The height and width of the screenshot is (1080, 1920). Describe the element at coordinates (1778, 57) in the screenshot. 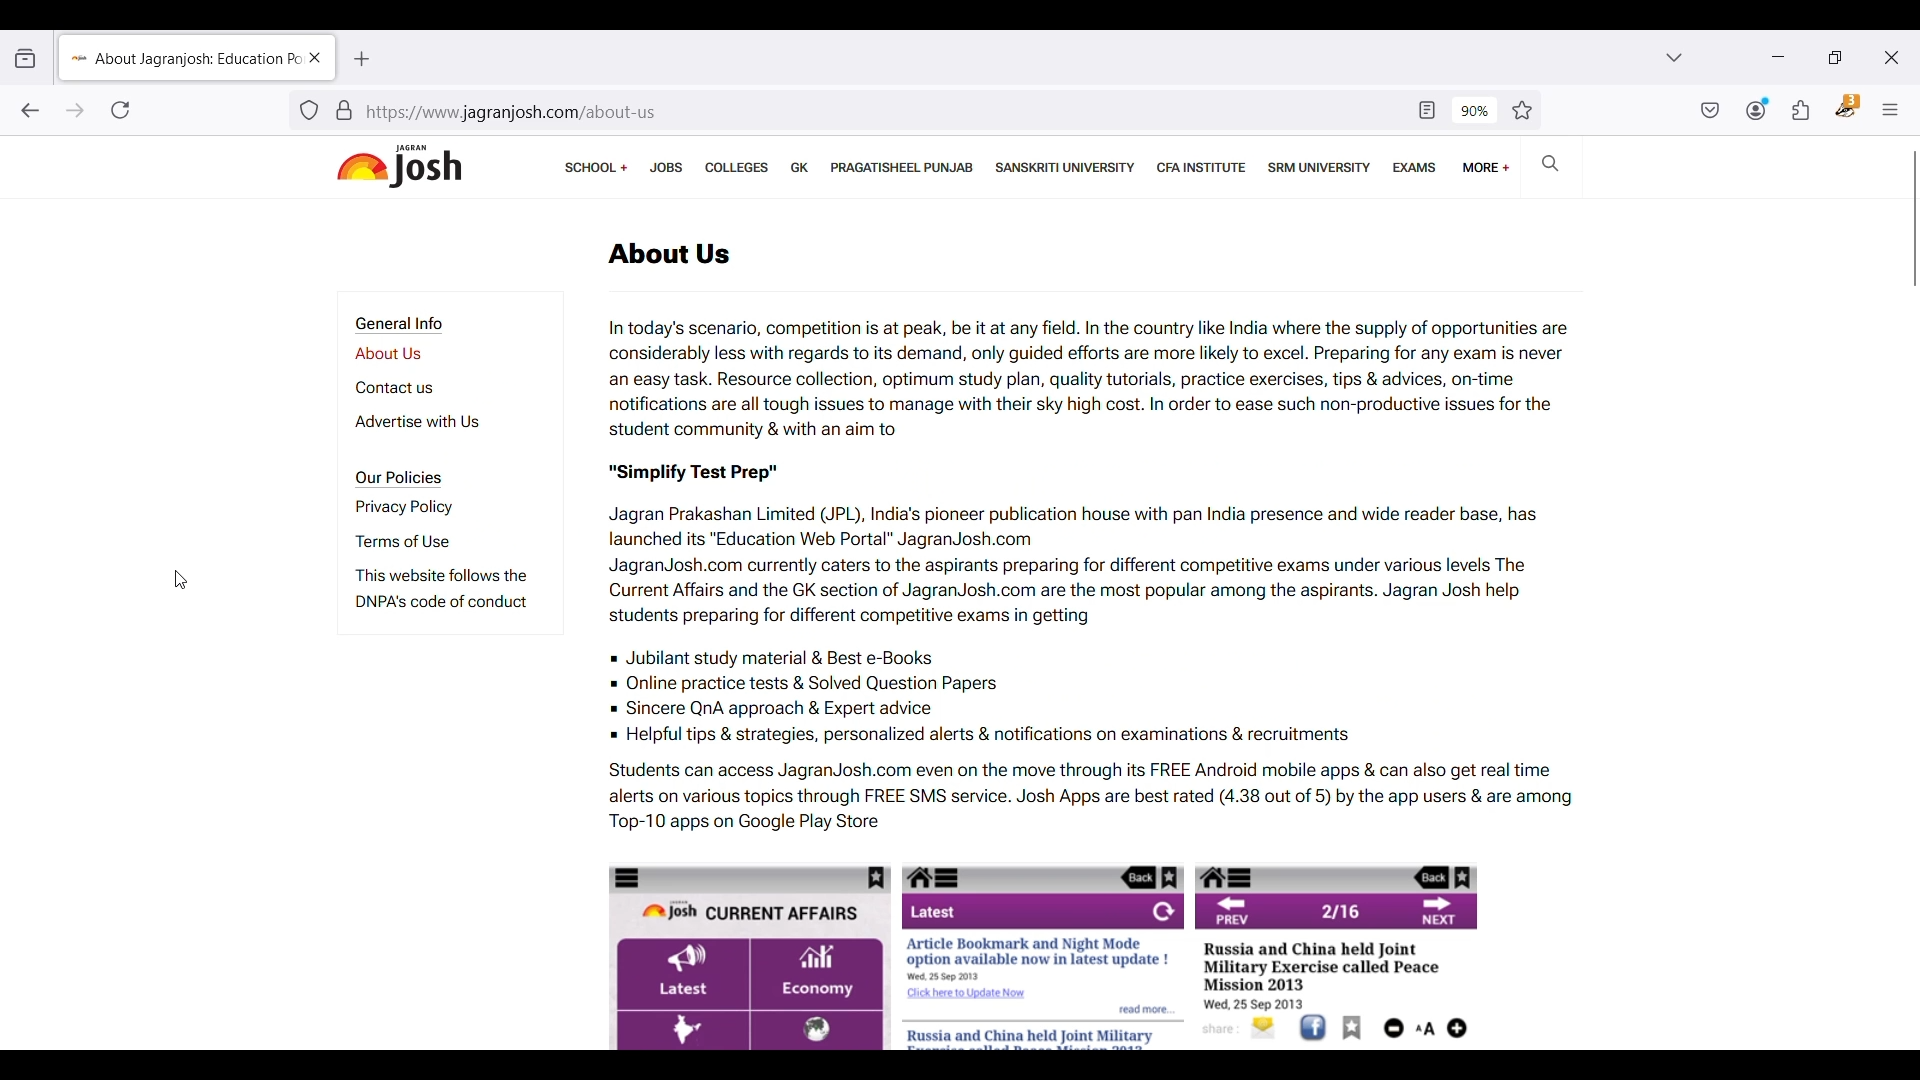

I see `Minimize` at that location.